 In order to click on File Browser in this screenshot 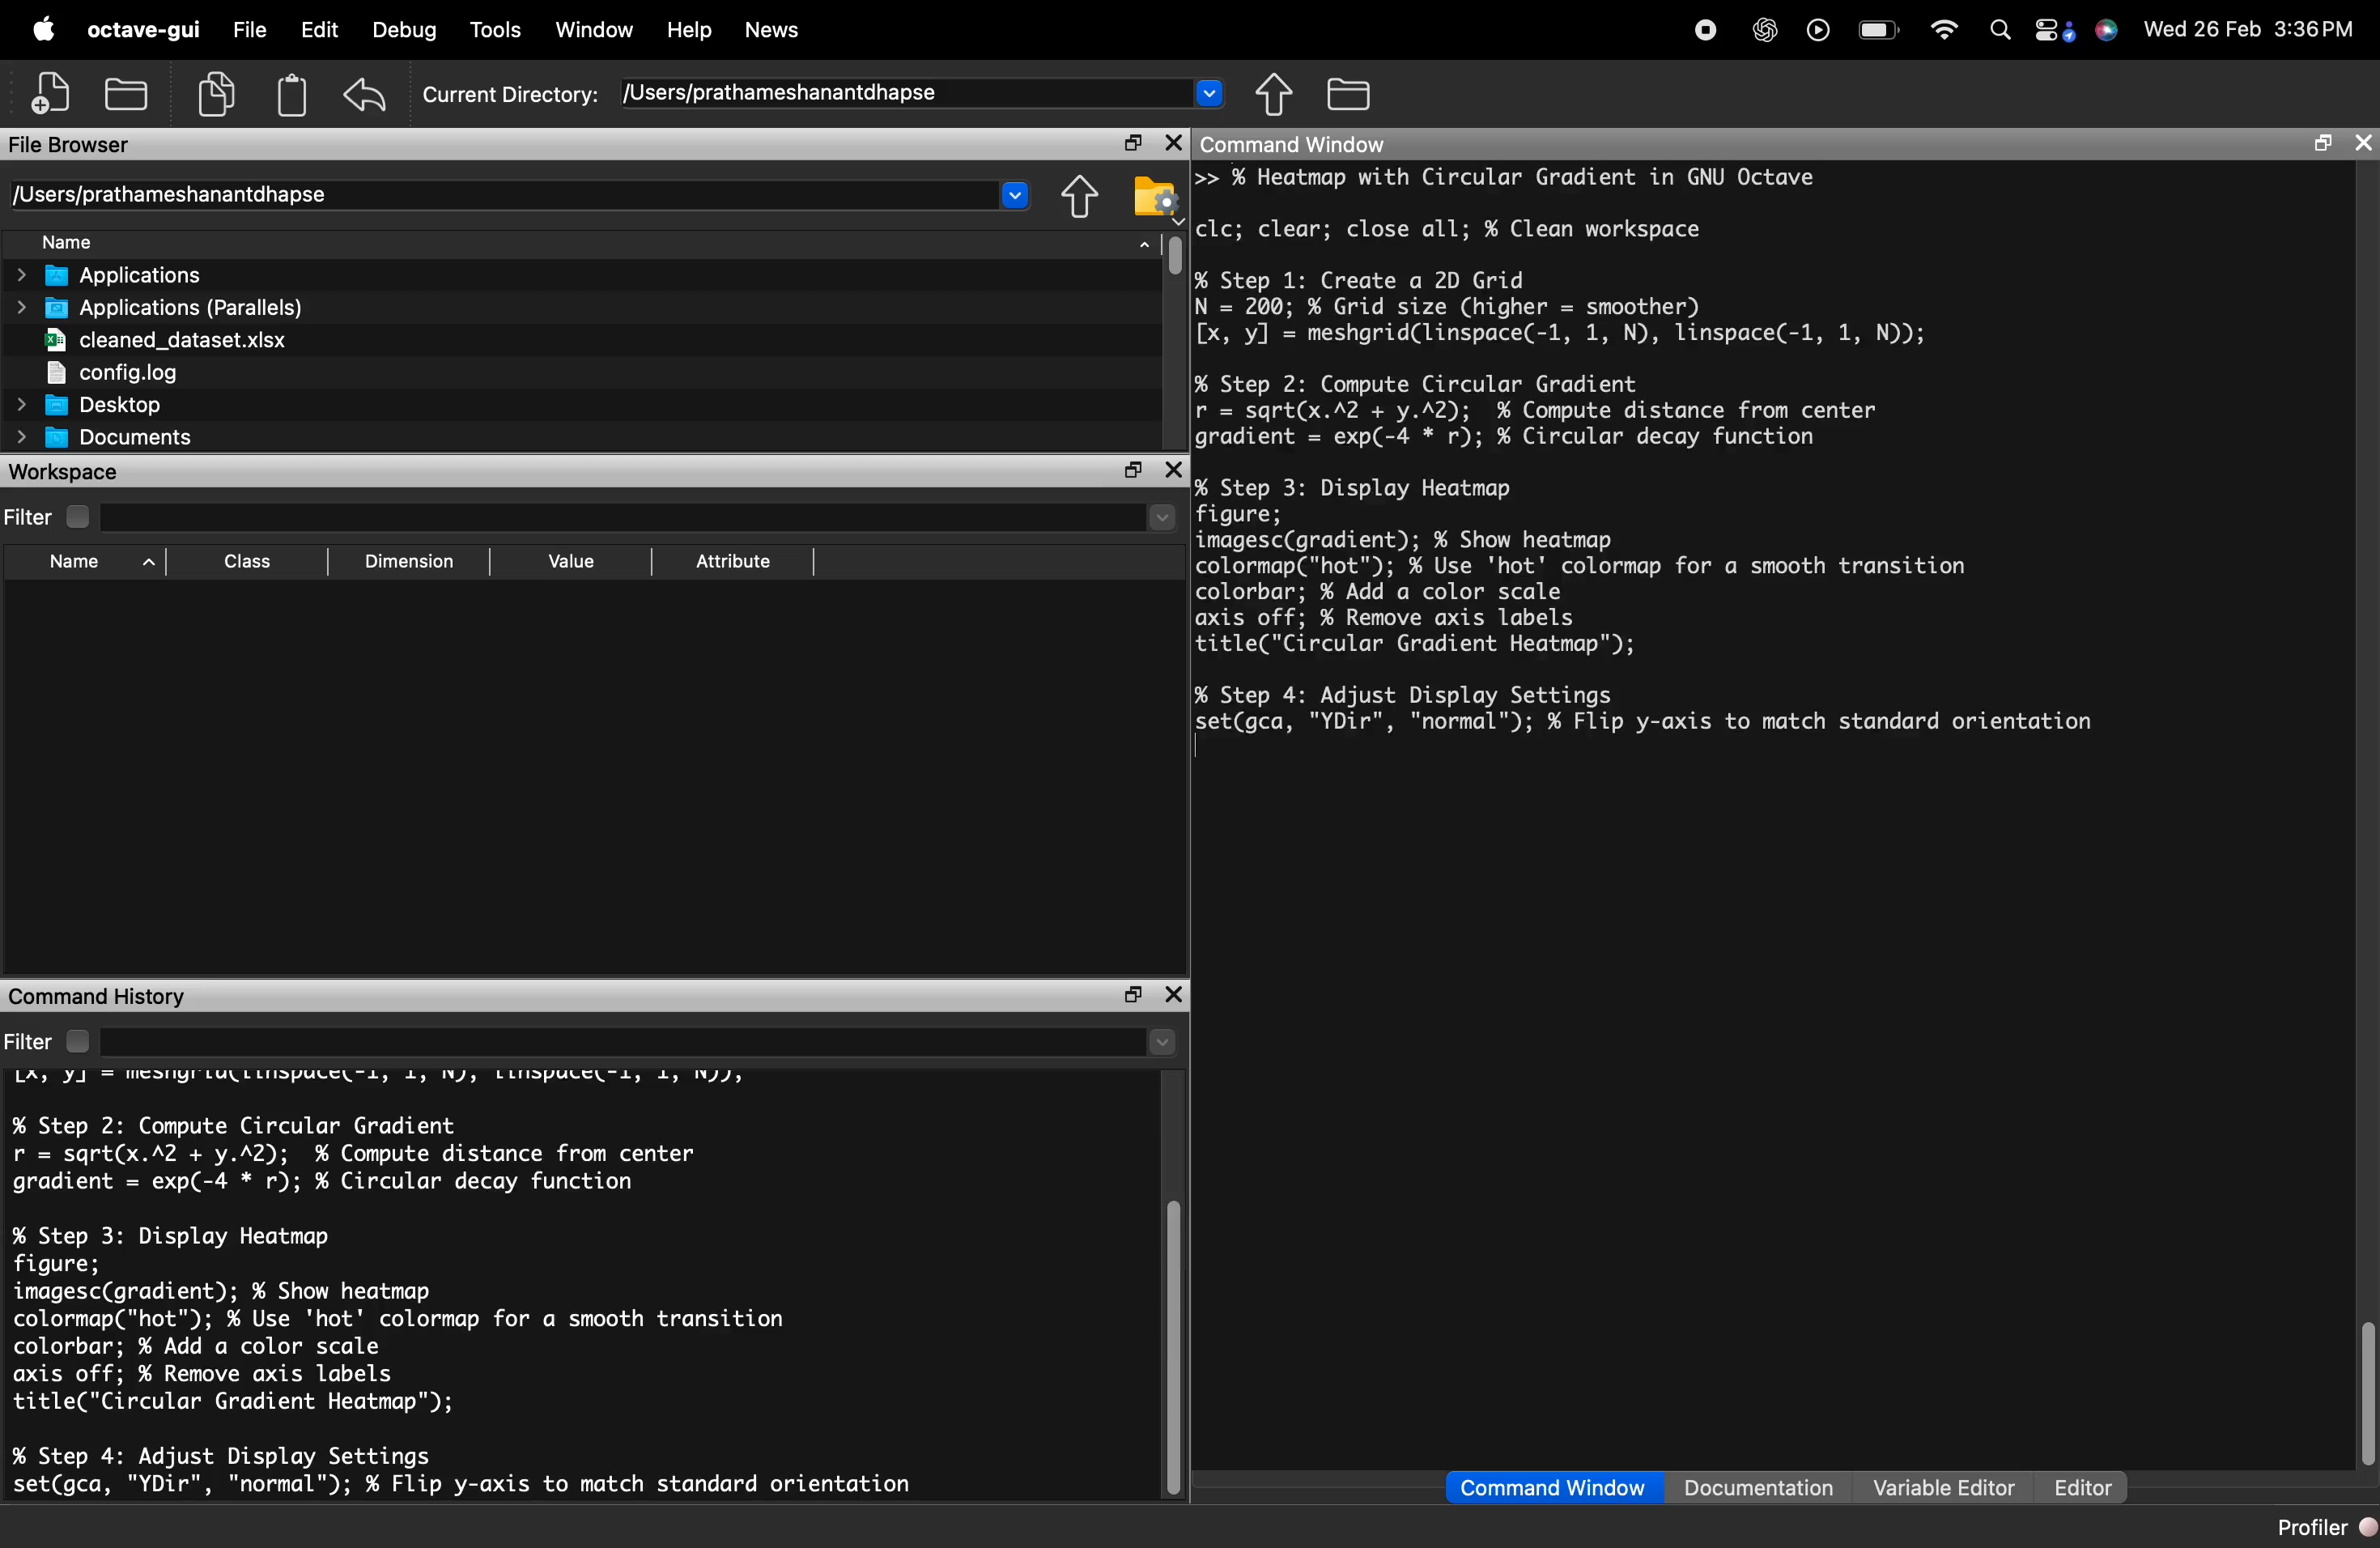, I will do `click(546, 144)`.